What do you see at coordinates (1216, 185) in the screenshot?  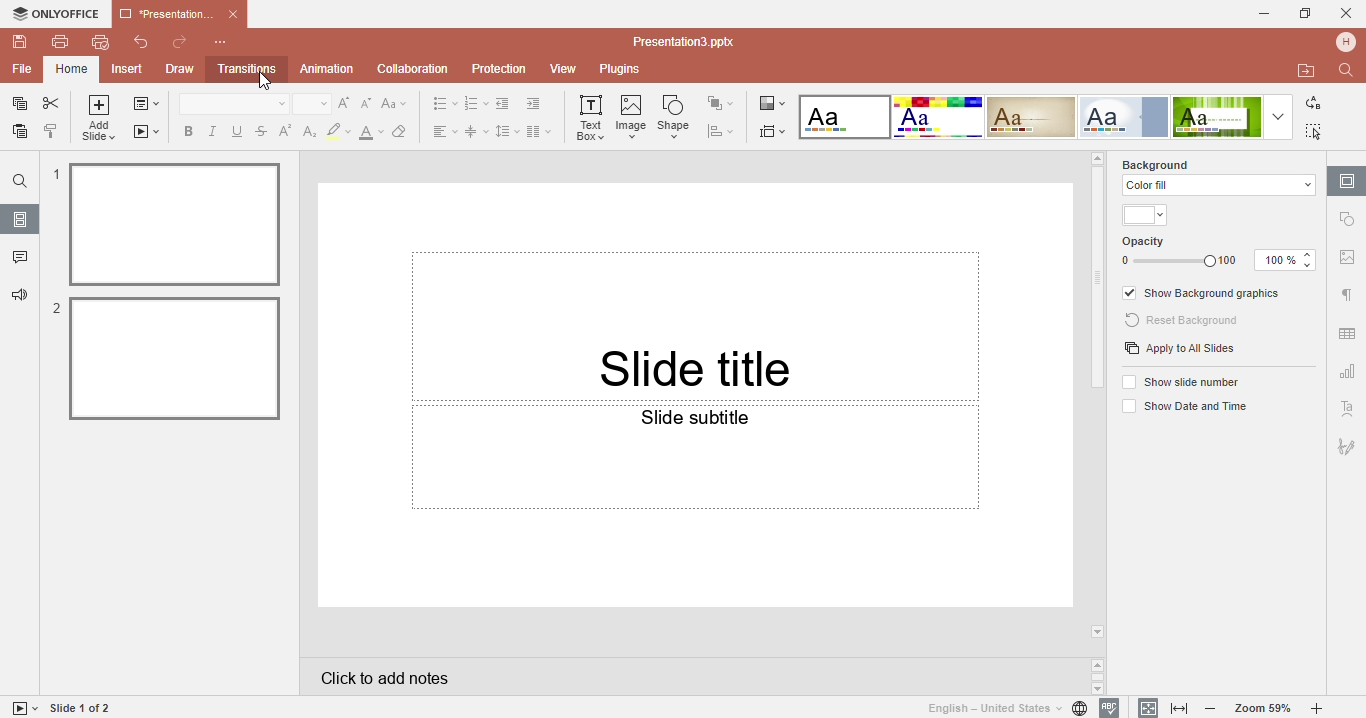 I see `color fill` at bounding box center [1216, 185].